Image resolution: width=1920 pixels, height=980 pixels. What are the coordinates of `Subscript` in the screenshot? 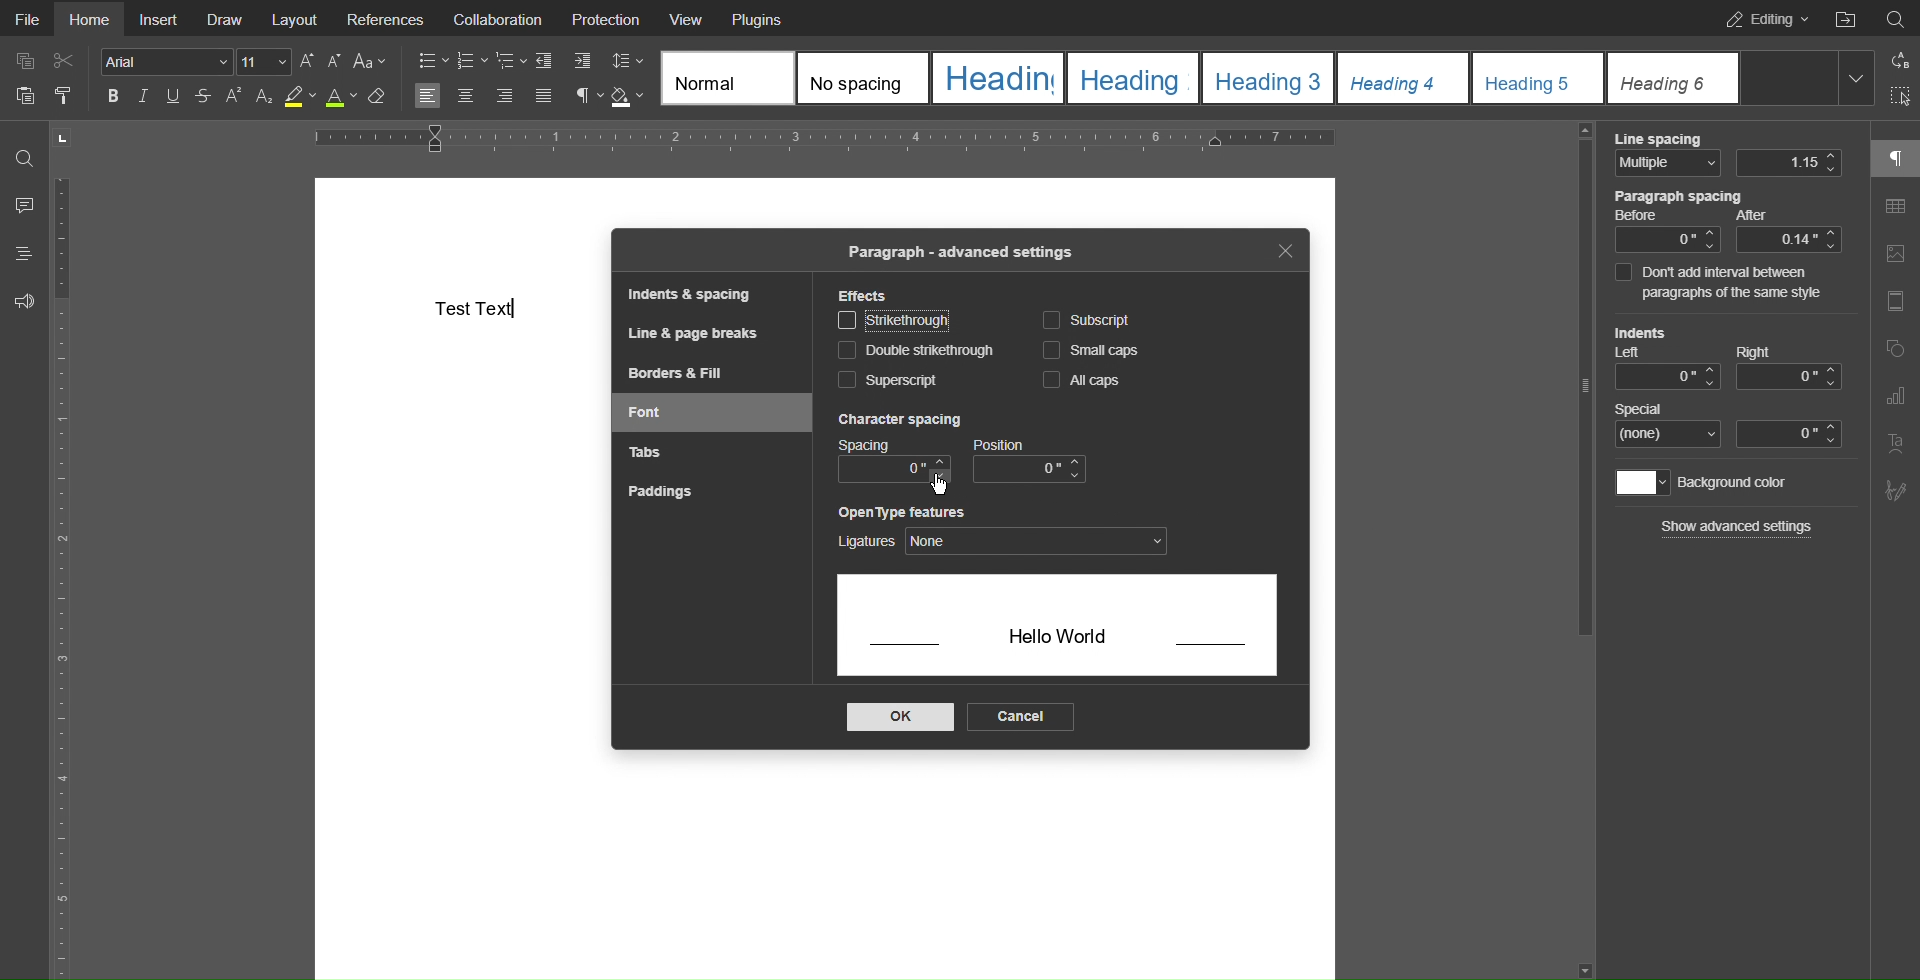 It's located at (1087, 320).